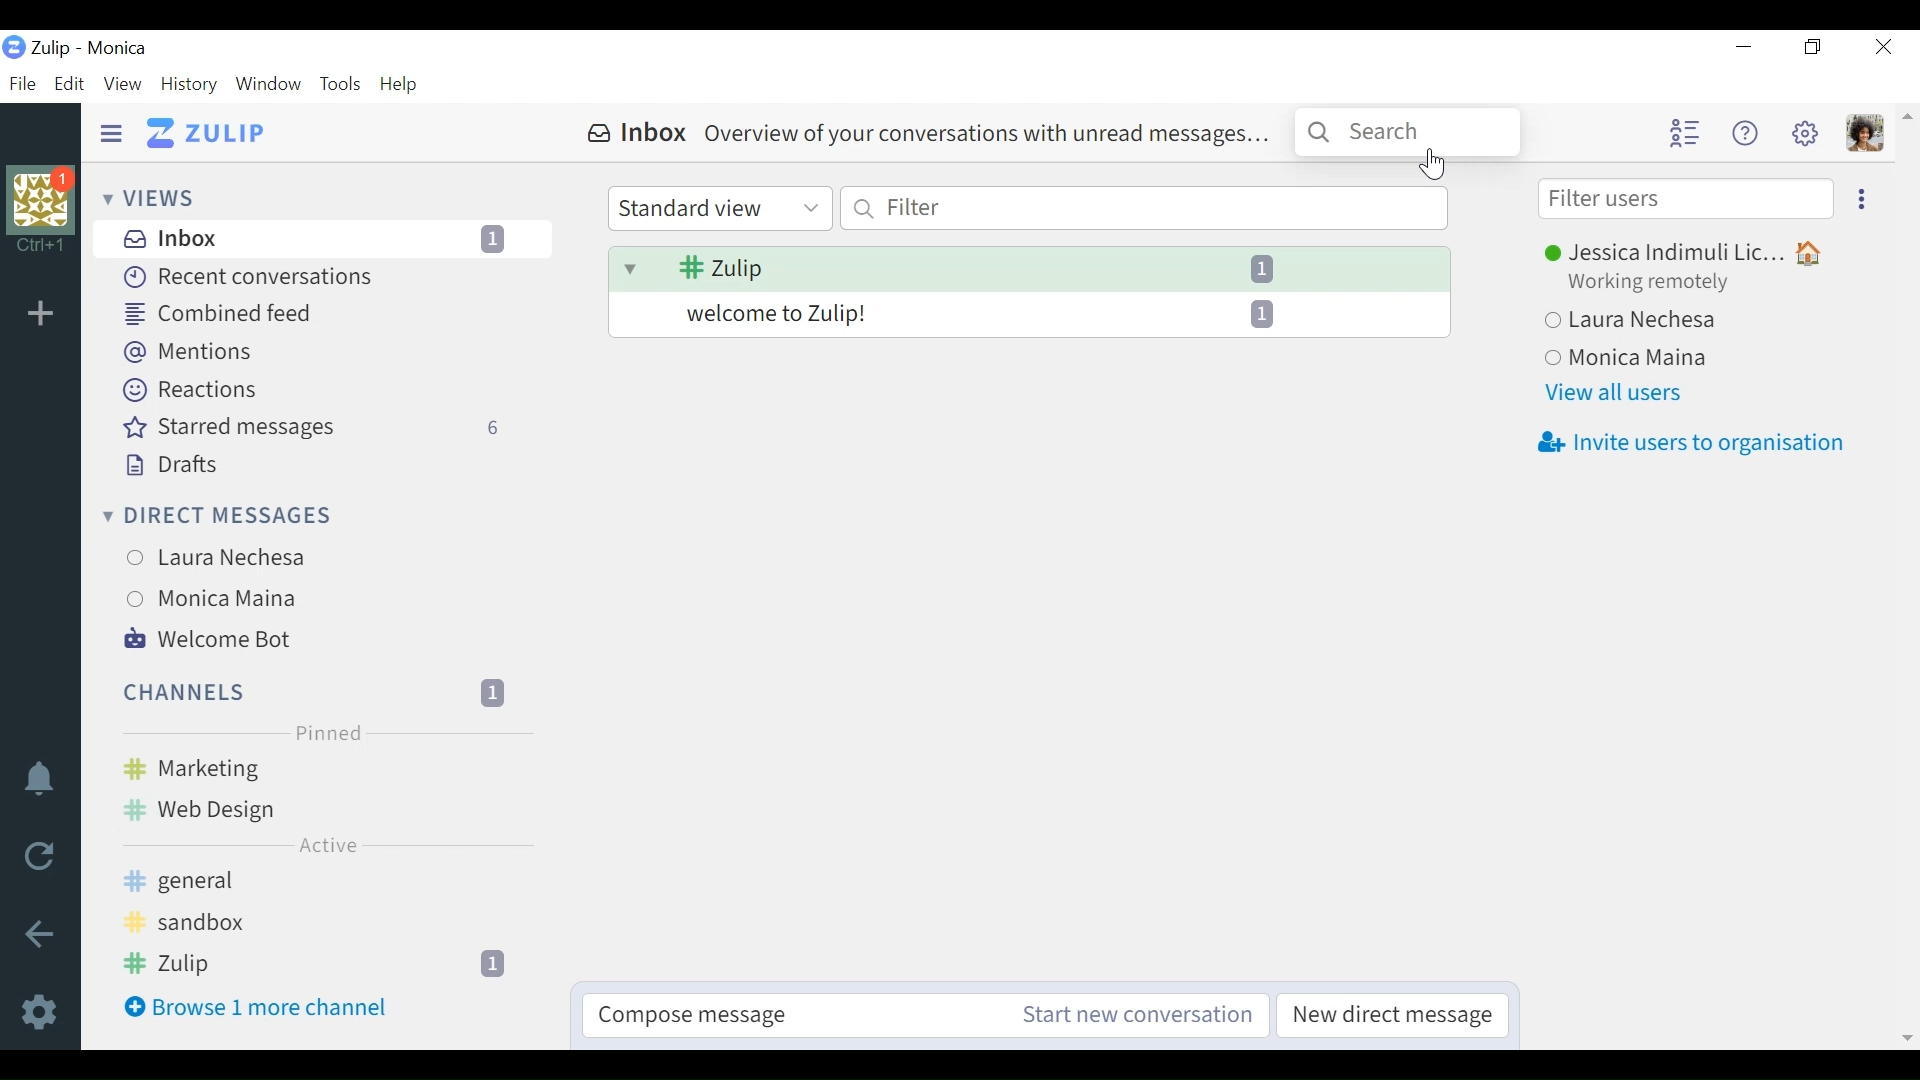 This screenshot has height=1080, width=1920. Describe the element at coordinates (1438, 164) in the screenshot. I see `Cursor` at that location.